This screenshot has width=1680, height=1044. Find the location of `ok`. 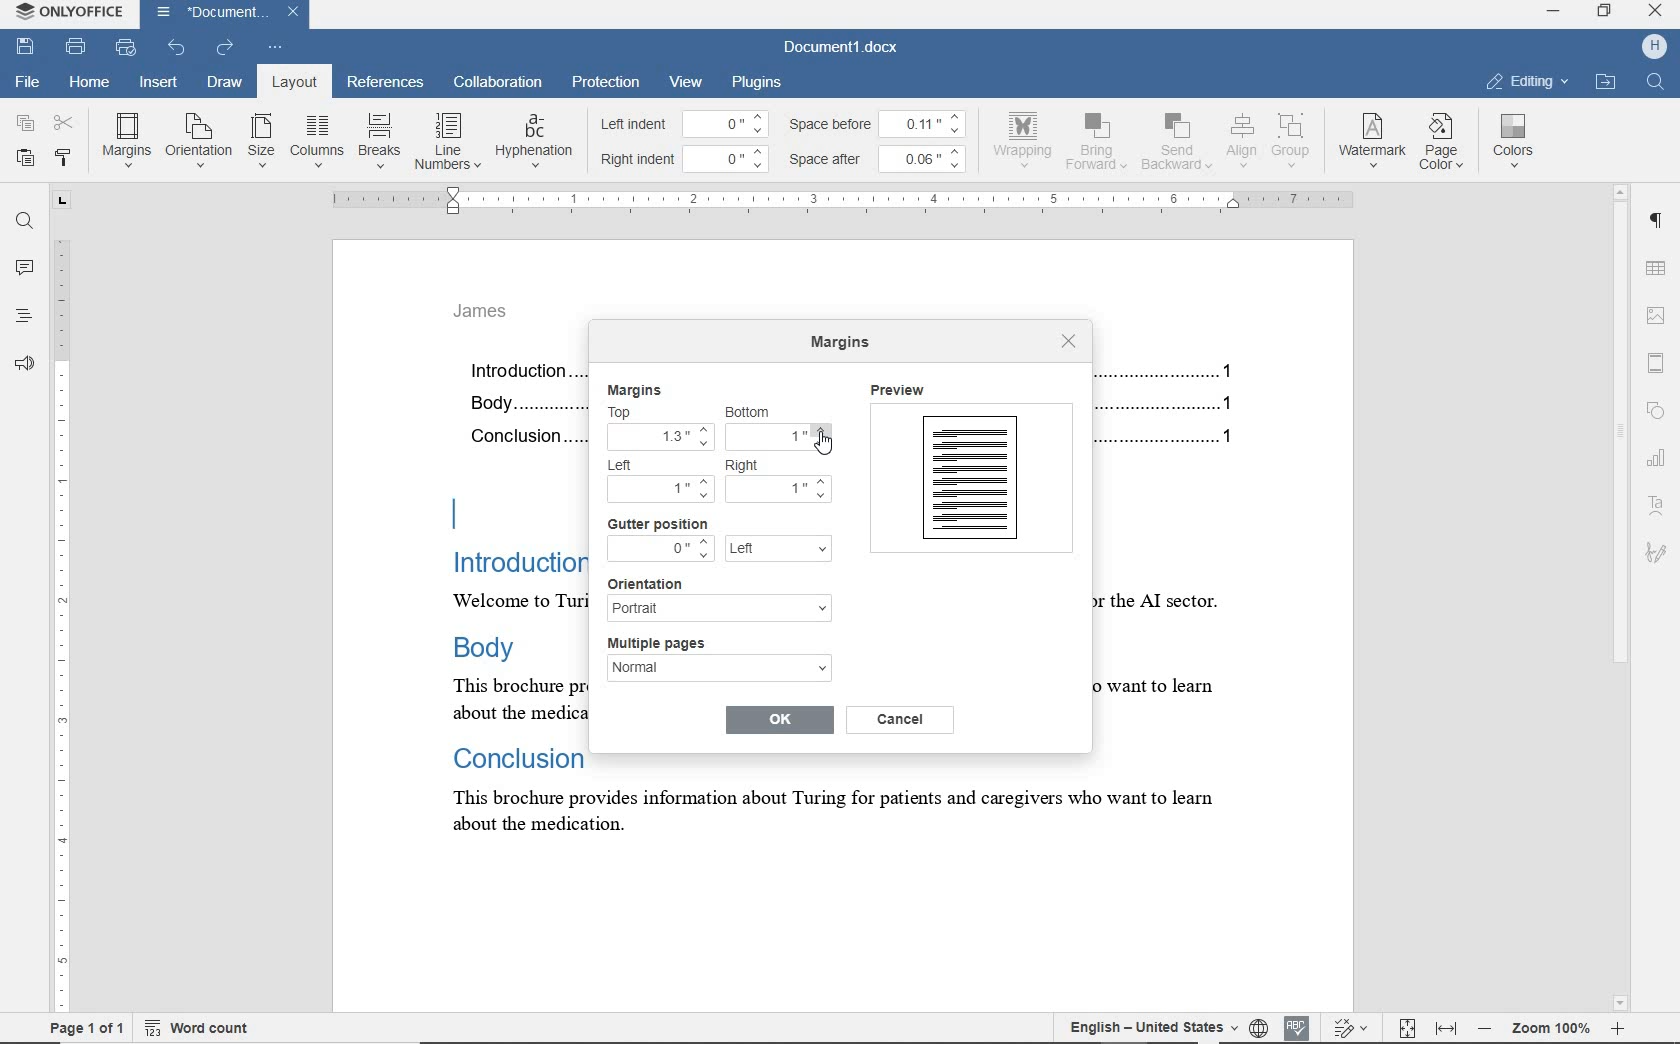

ok is located at coordinates (779, 718).